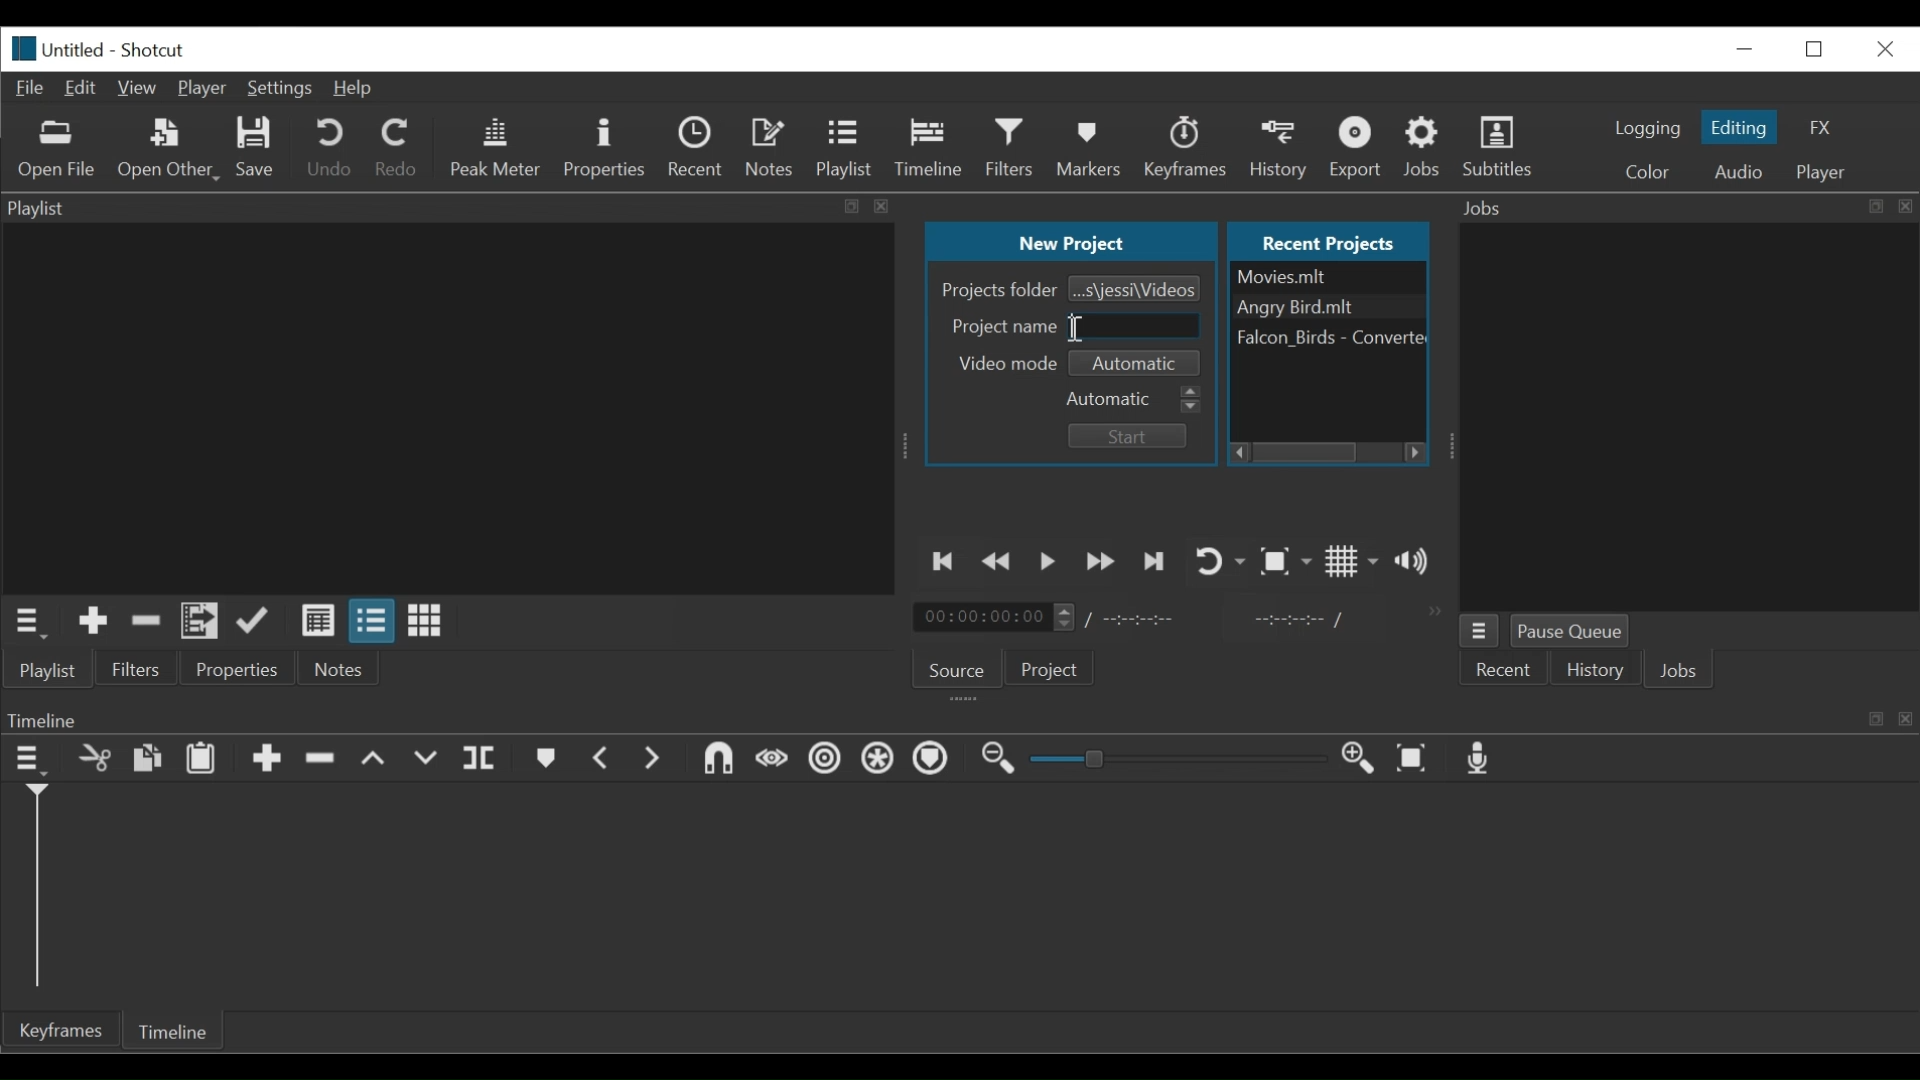  I want to click on Insertion cursor, so click(1072, 332).